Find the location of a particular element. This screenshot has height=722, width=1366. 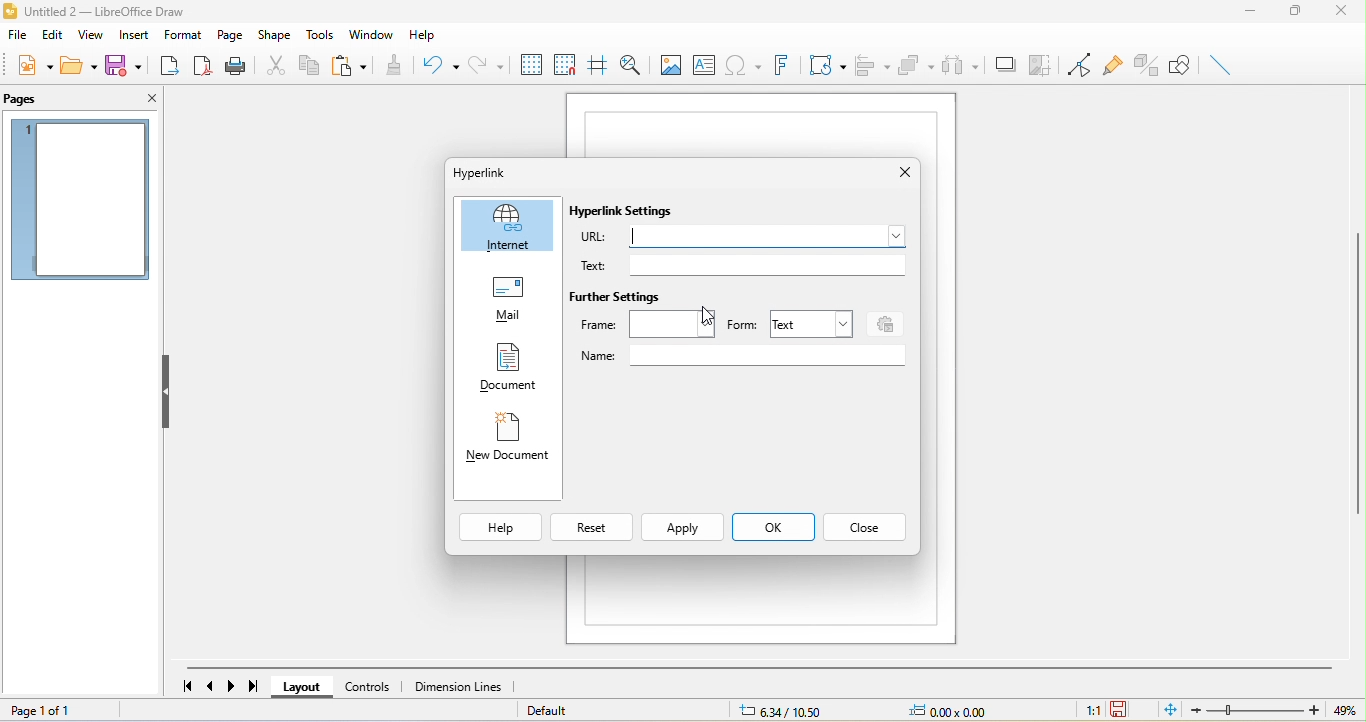

6.34/10.50 is located at coordinates (794, 711).